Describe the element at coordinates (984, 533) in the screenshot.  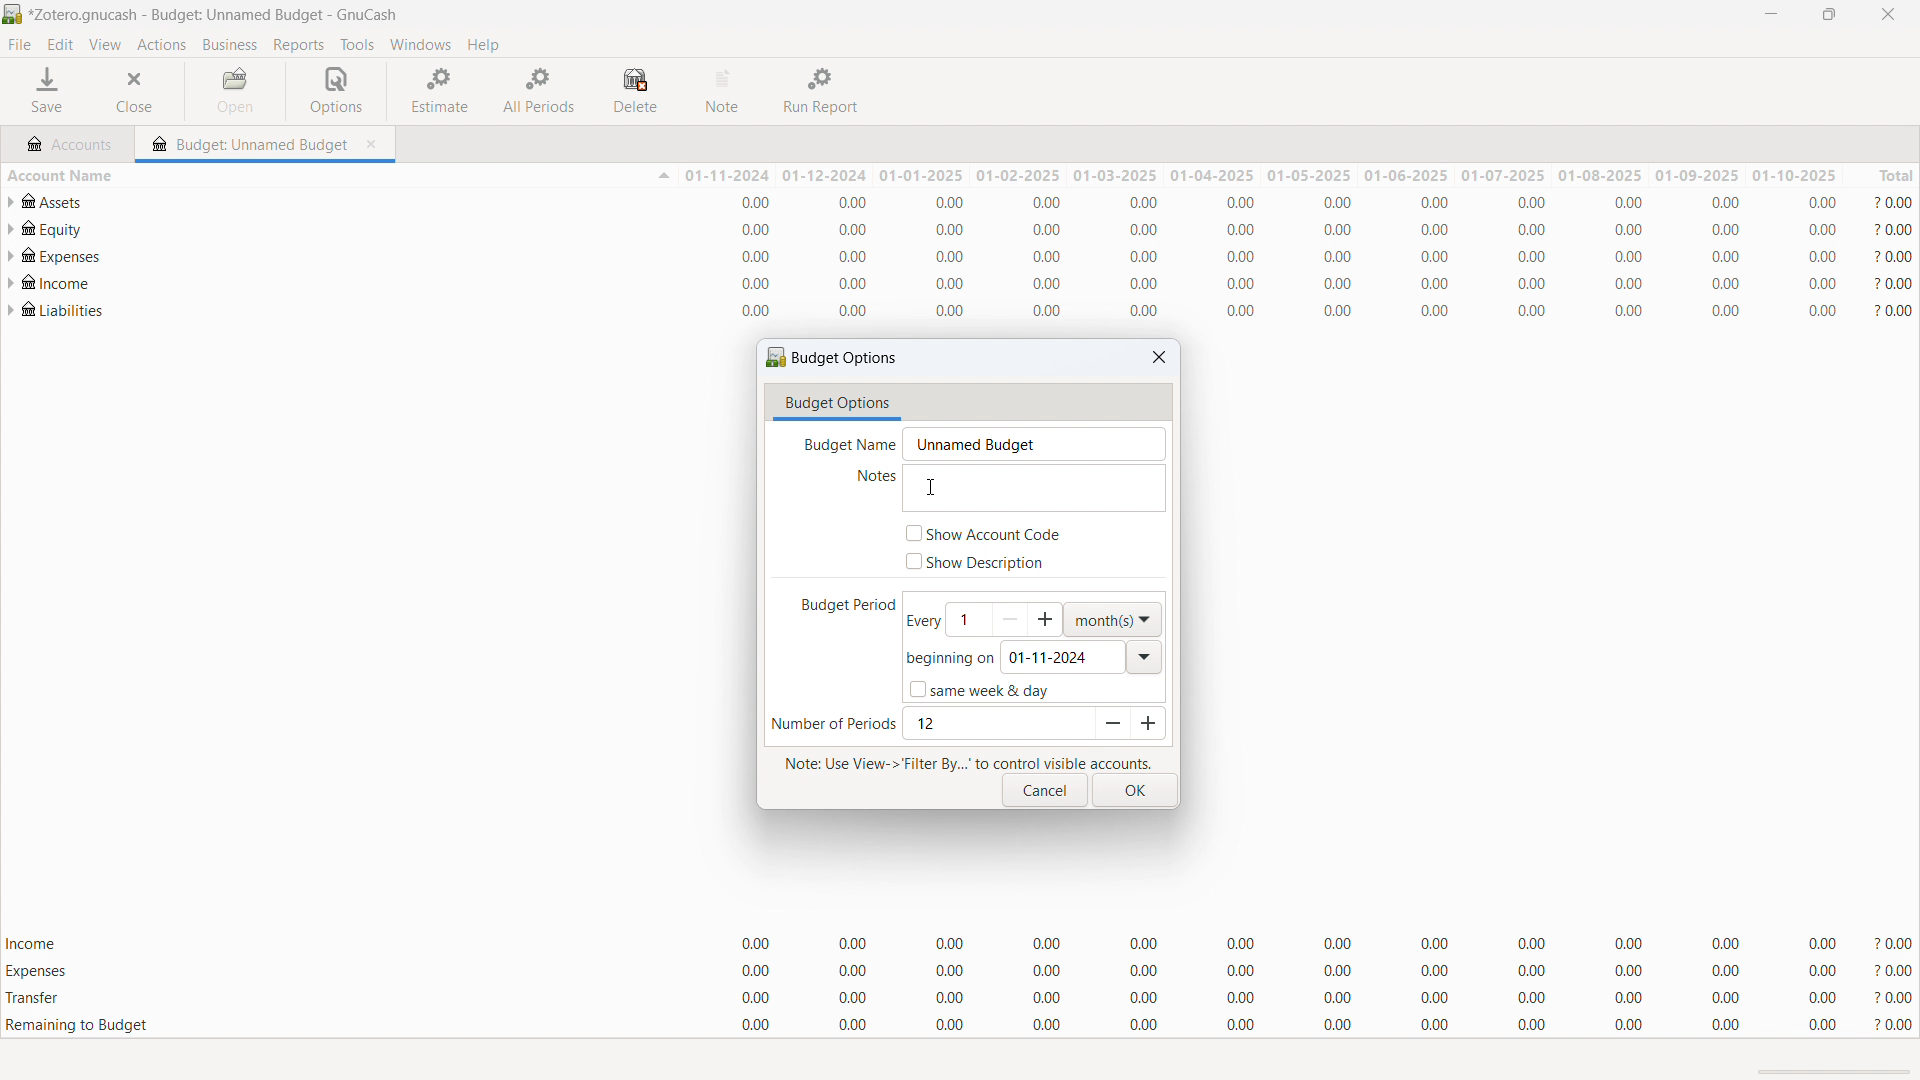
I see `show account code` at that location.